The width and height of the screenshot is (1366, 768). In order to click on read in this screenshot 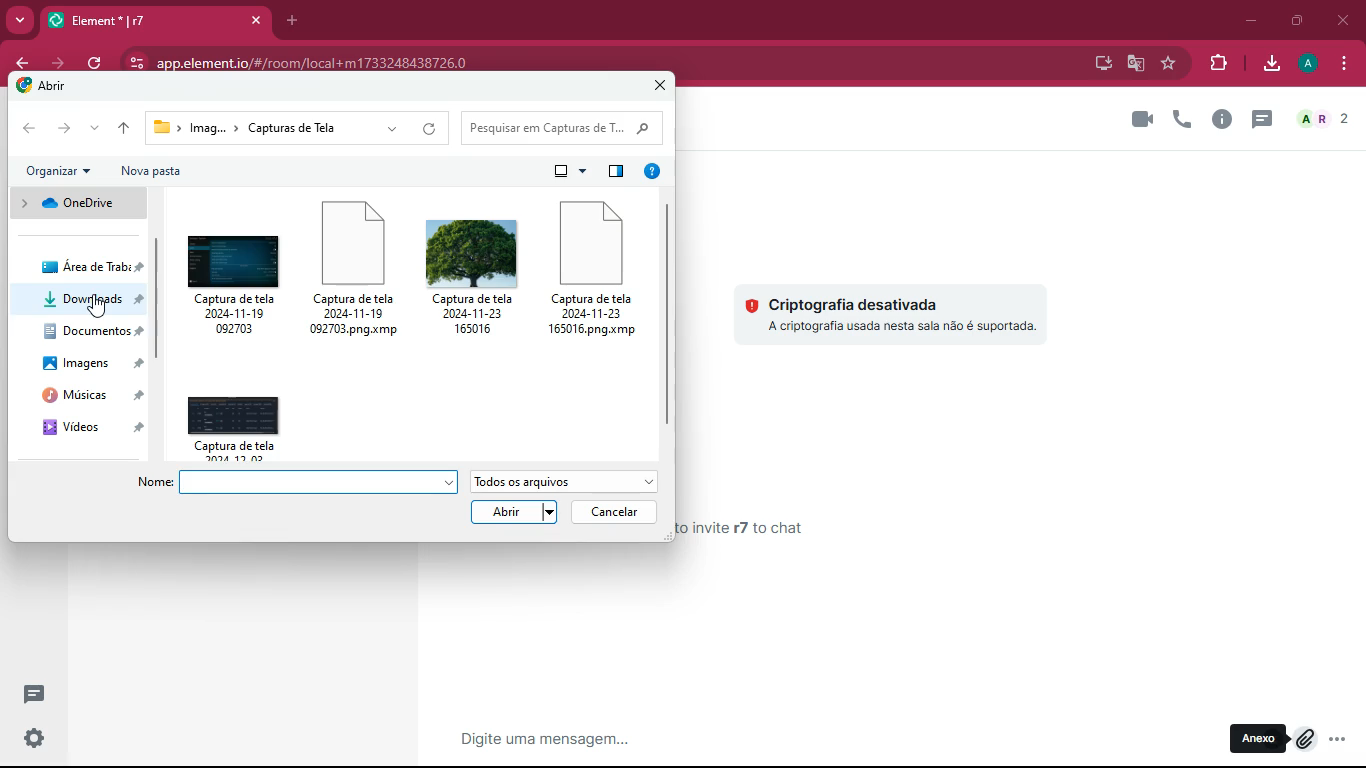, I will do `click(618, 169)`.